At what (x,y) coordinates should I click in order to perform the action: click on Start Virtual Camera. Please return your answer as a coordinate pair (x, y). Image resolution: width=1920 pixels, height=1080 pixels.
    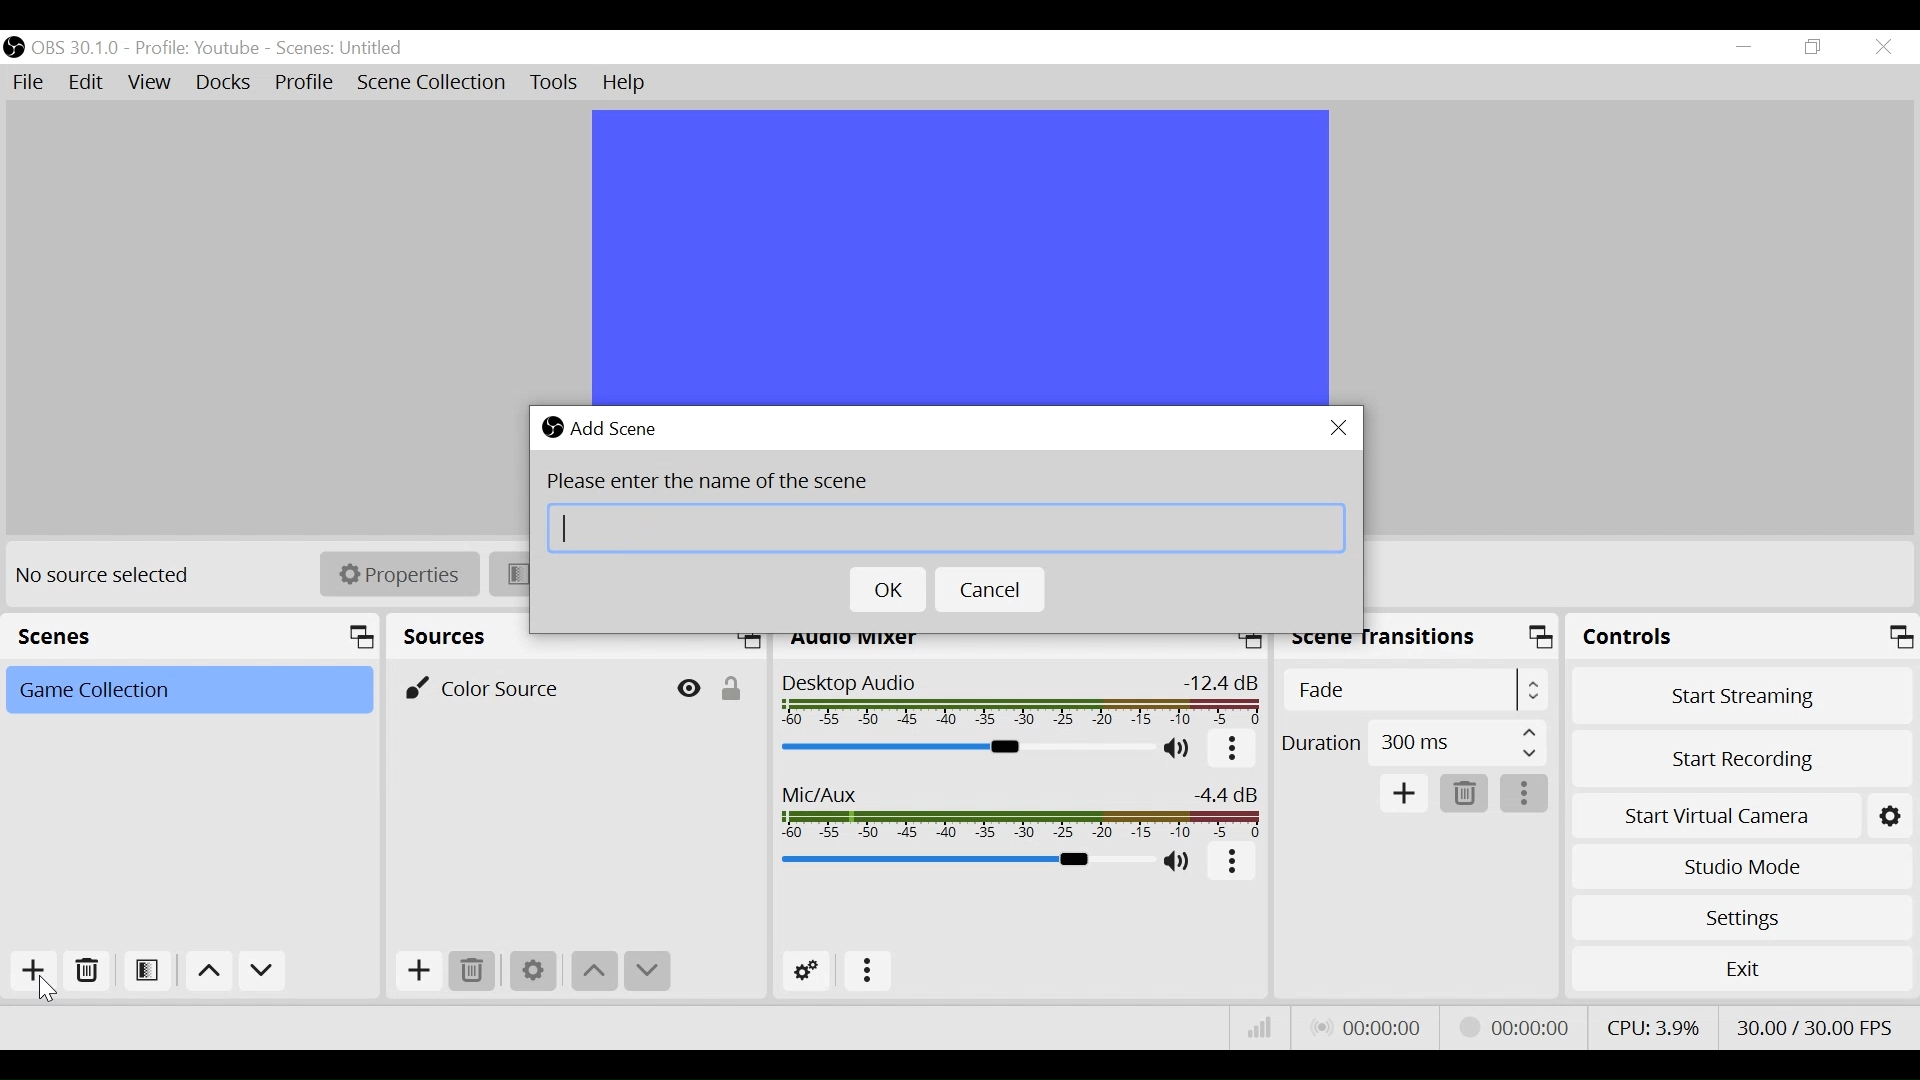
    Looking at the image, I should click on (1715, 812).